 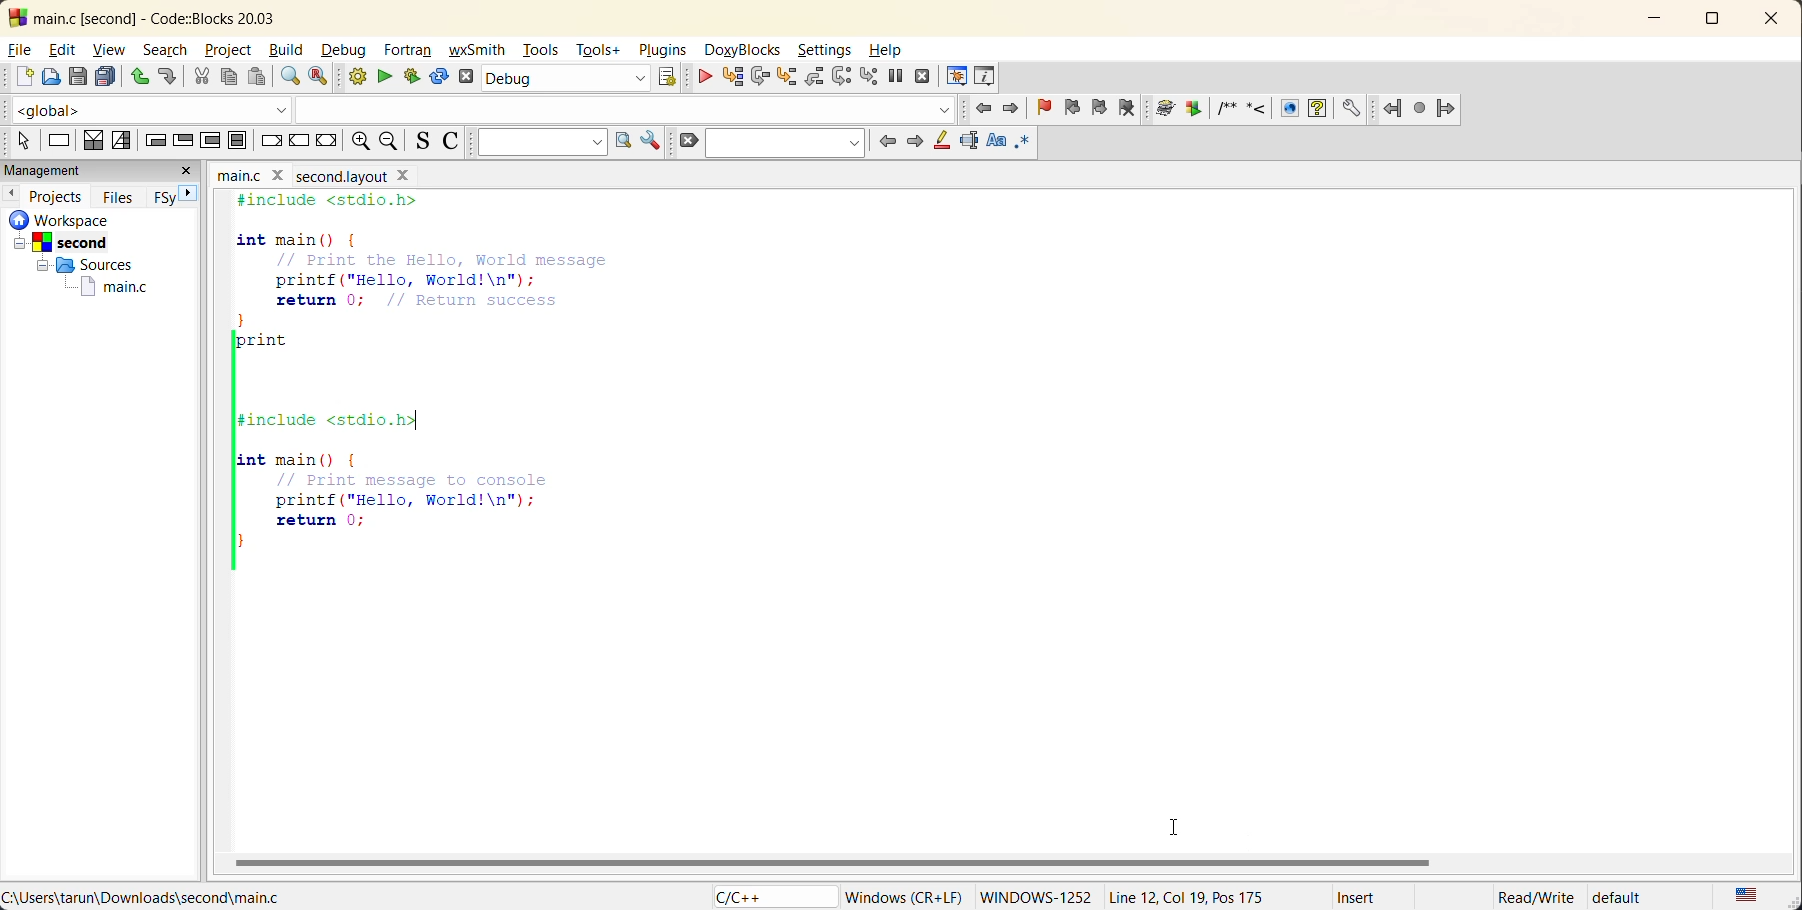 I want to click on selected text, so click(x=969, y=144).